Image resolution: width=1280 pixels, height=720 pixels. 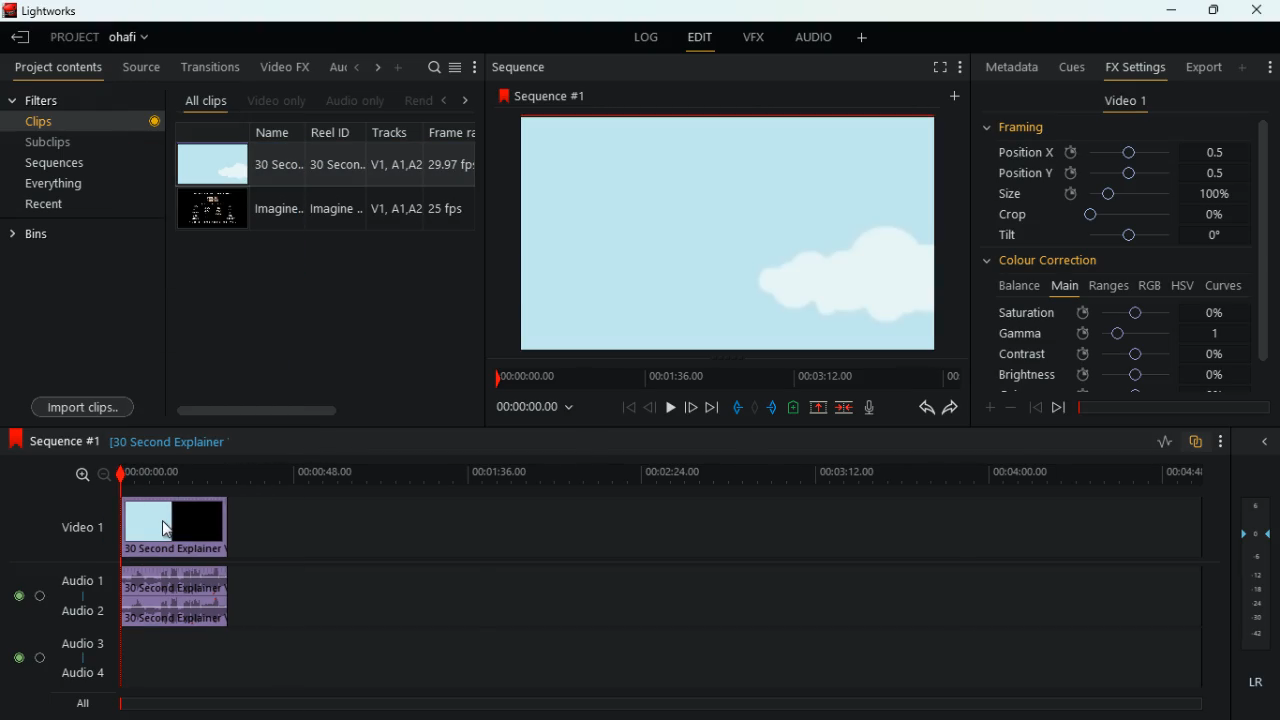 I want to click on sequences, so click(x=66, y=165).